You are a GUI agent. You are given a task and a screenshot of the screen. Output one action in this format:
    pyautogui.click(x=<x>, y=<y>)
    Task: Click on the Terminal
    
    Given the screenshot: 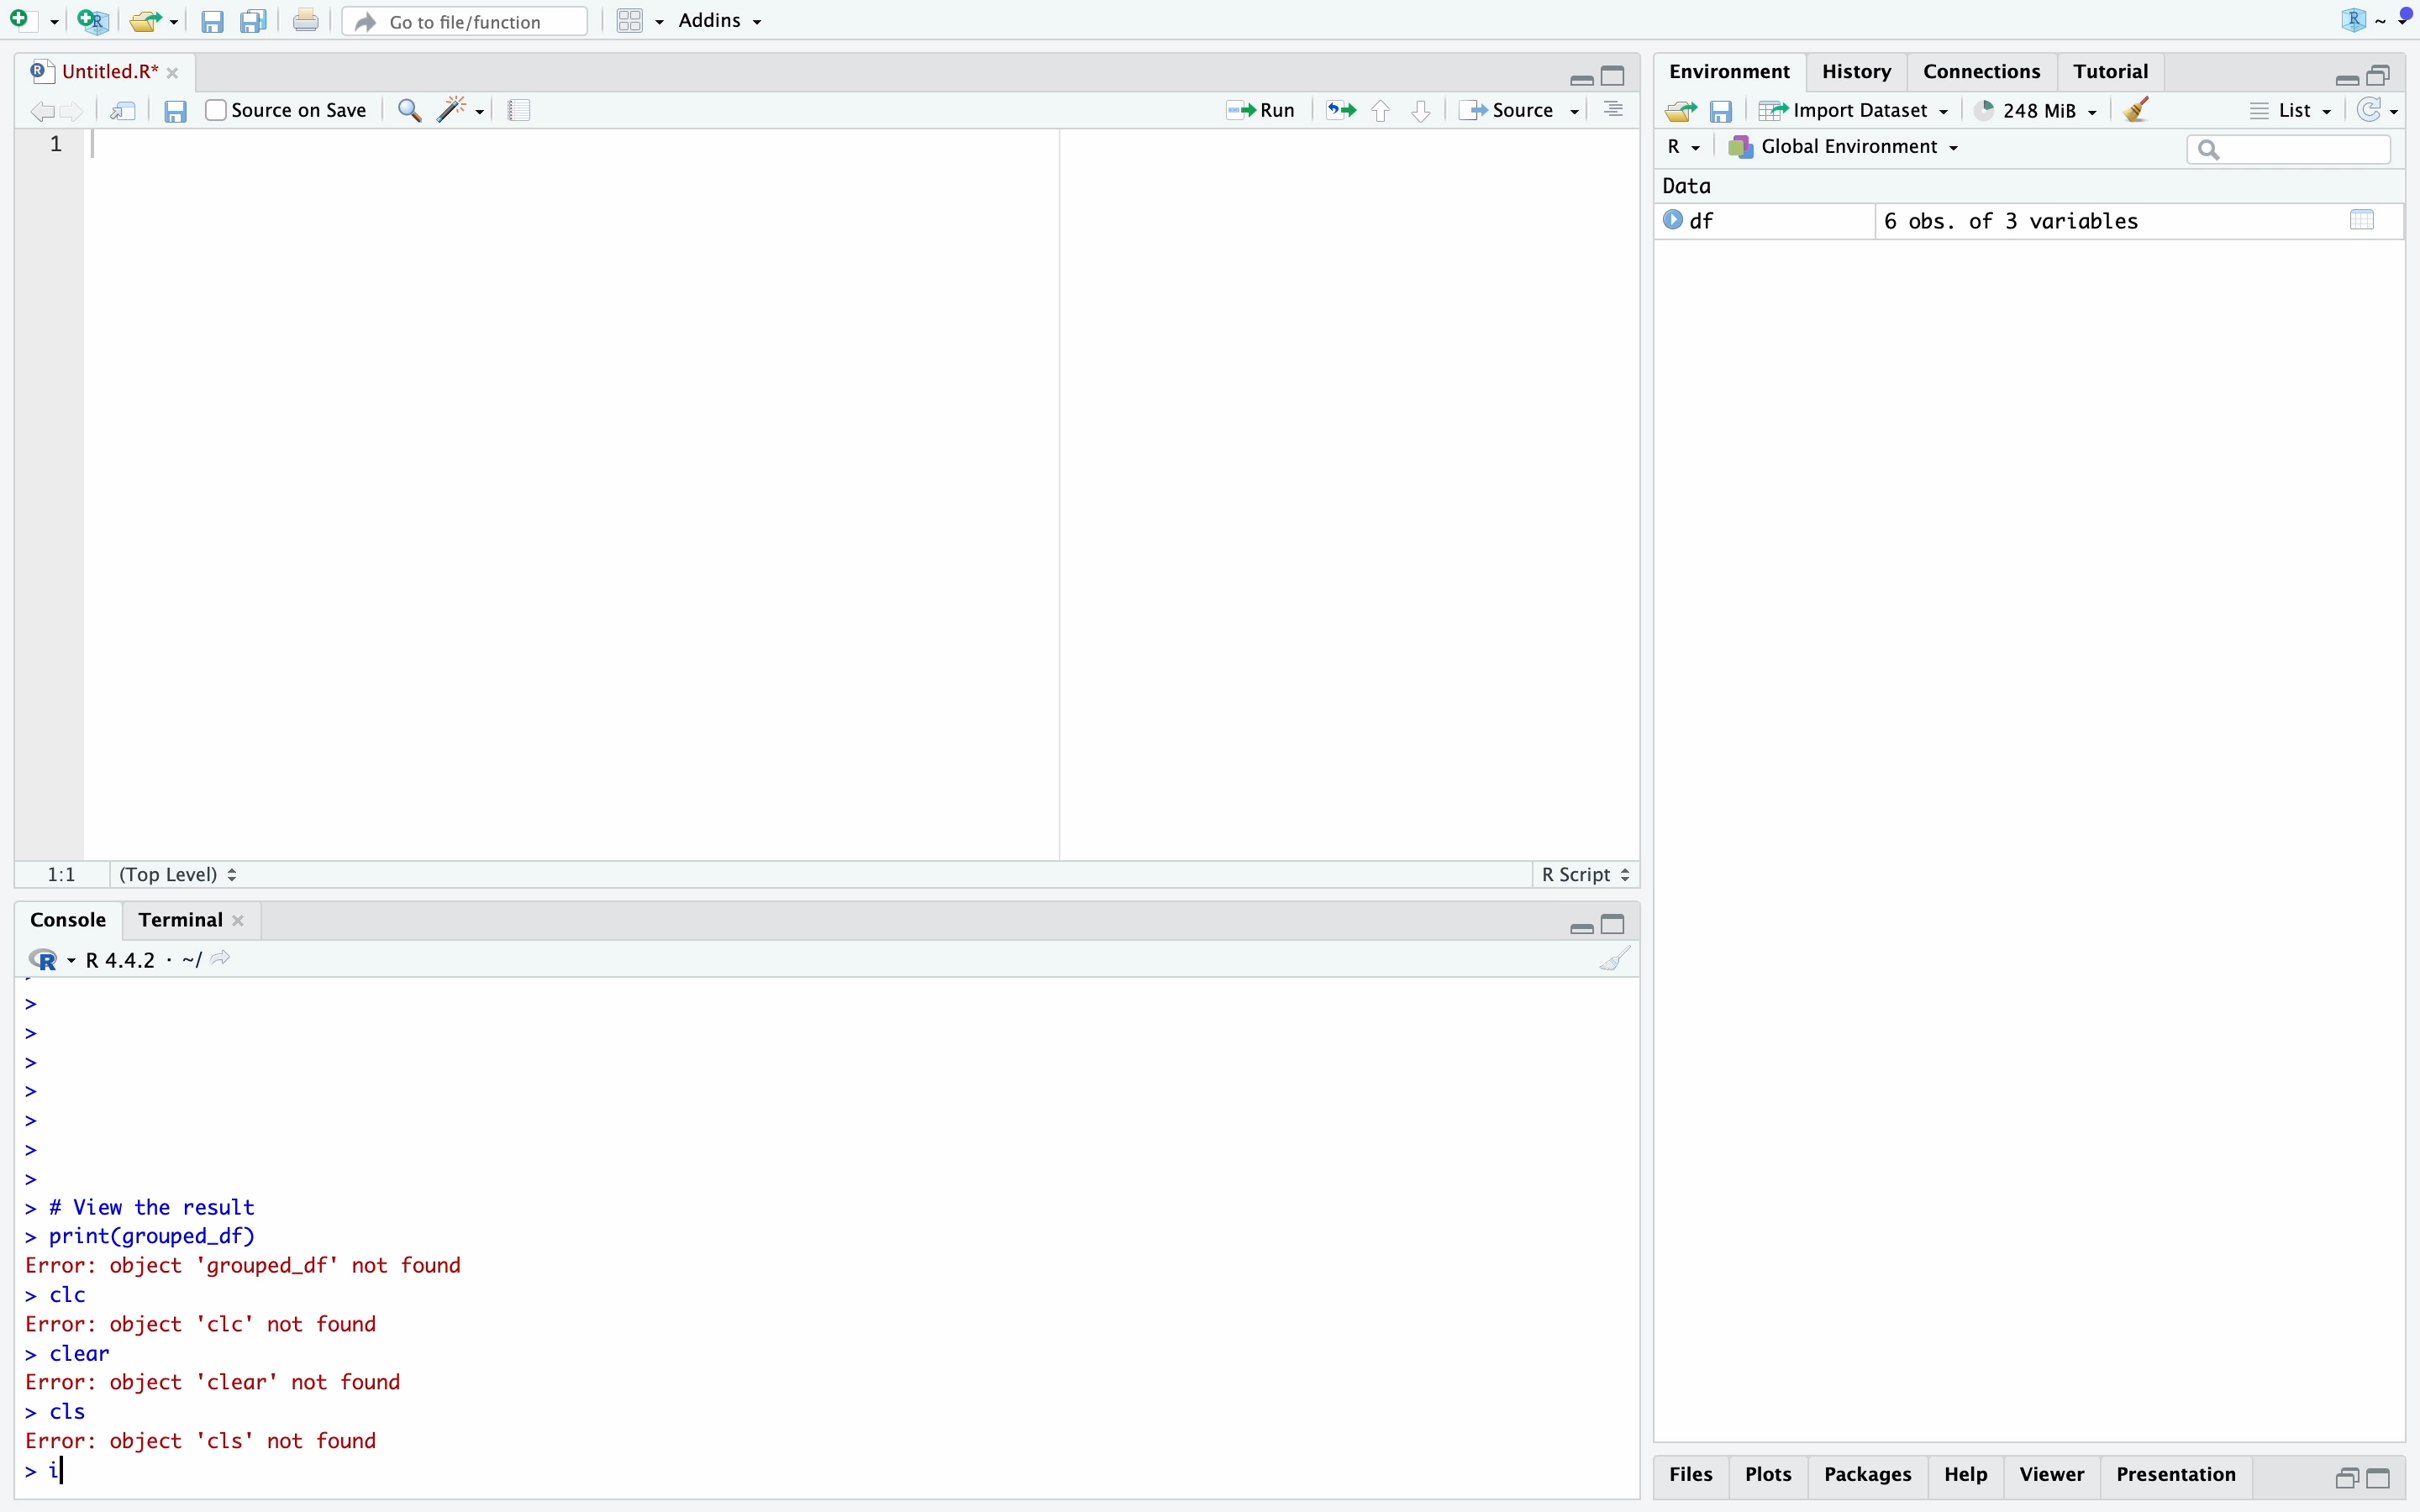 What is the action you would take?
    pyautogui.click(x=192, y=921)
    